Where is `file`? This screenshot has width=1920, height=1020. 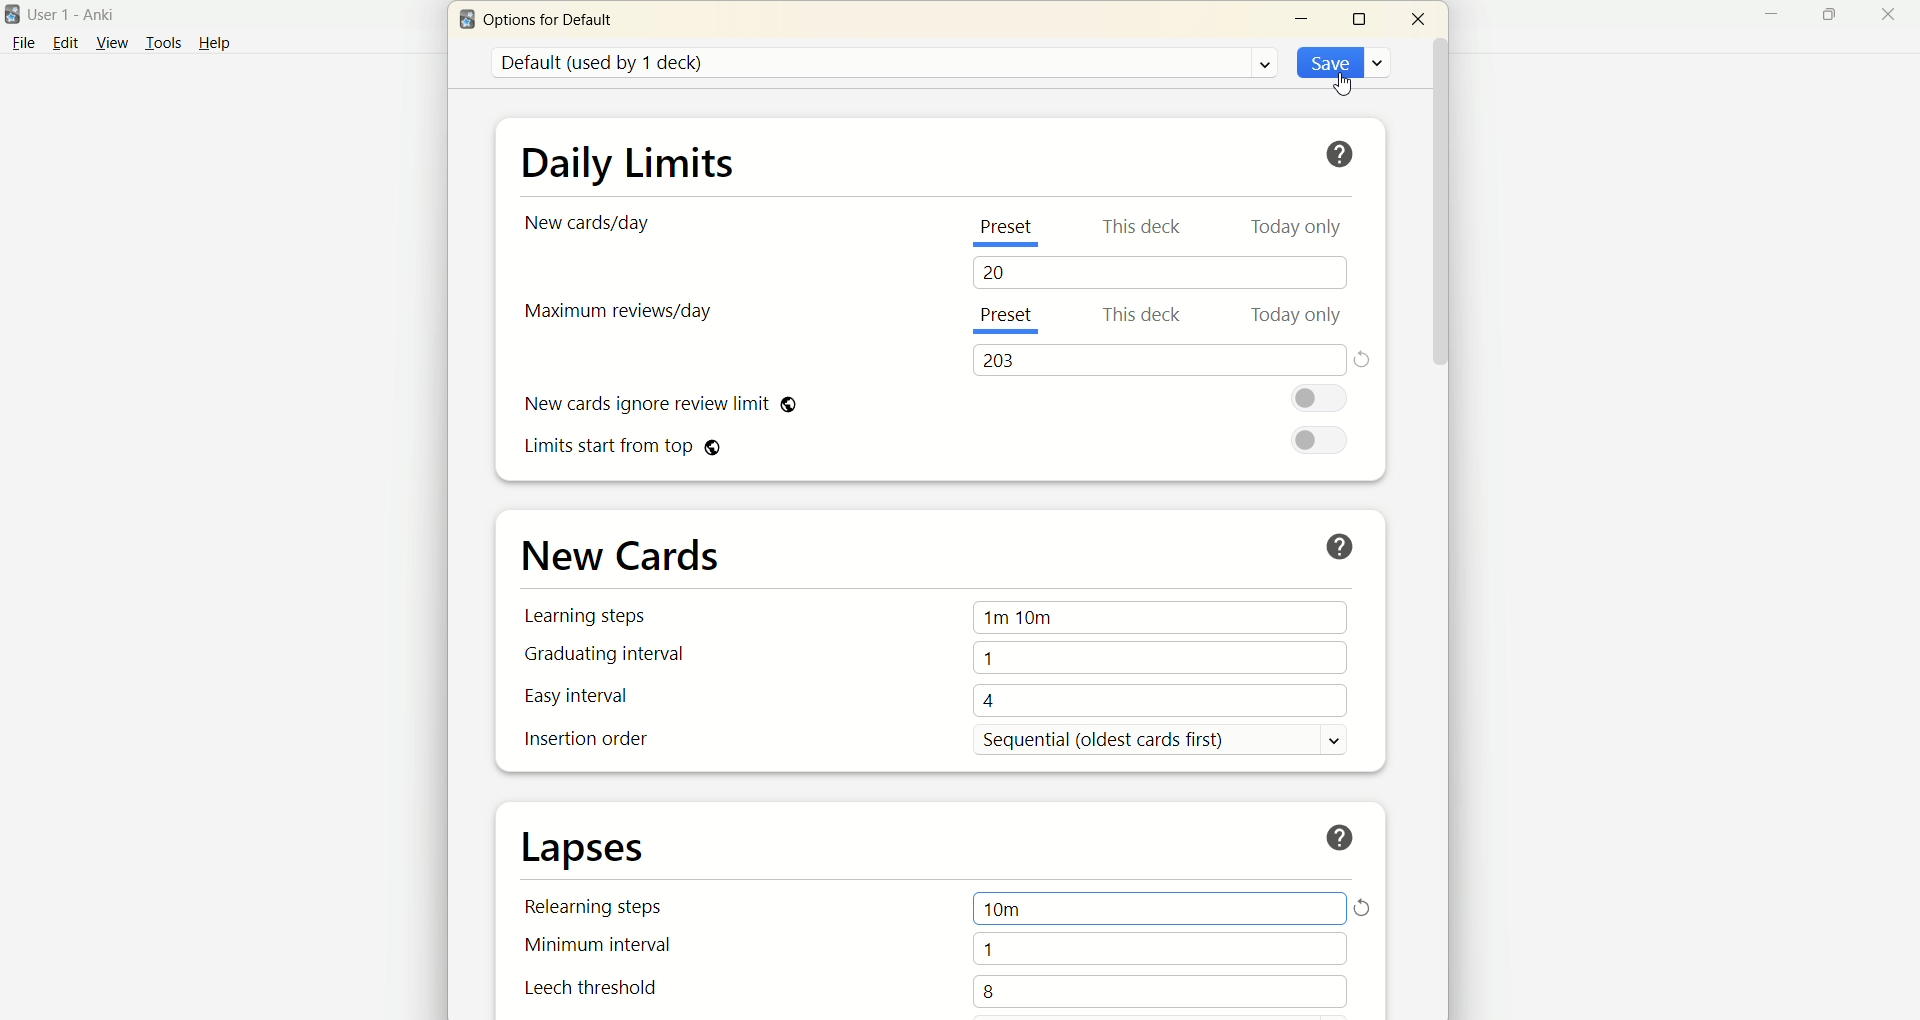 file is located at coordinates (22, 44).